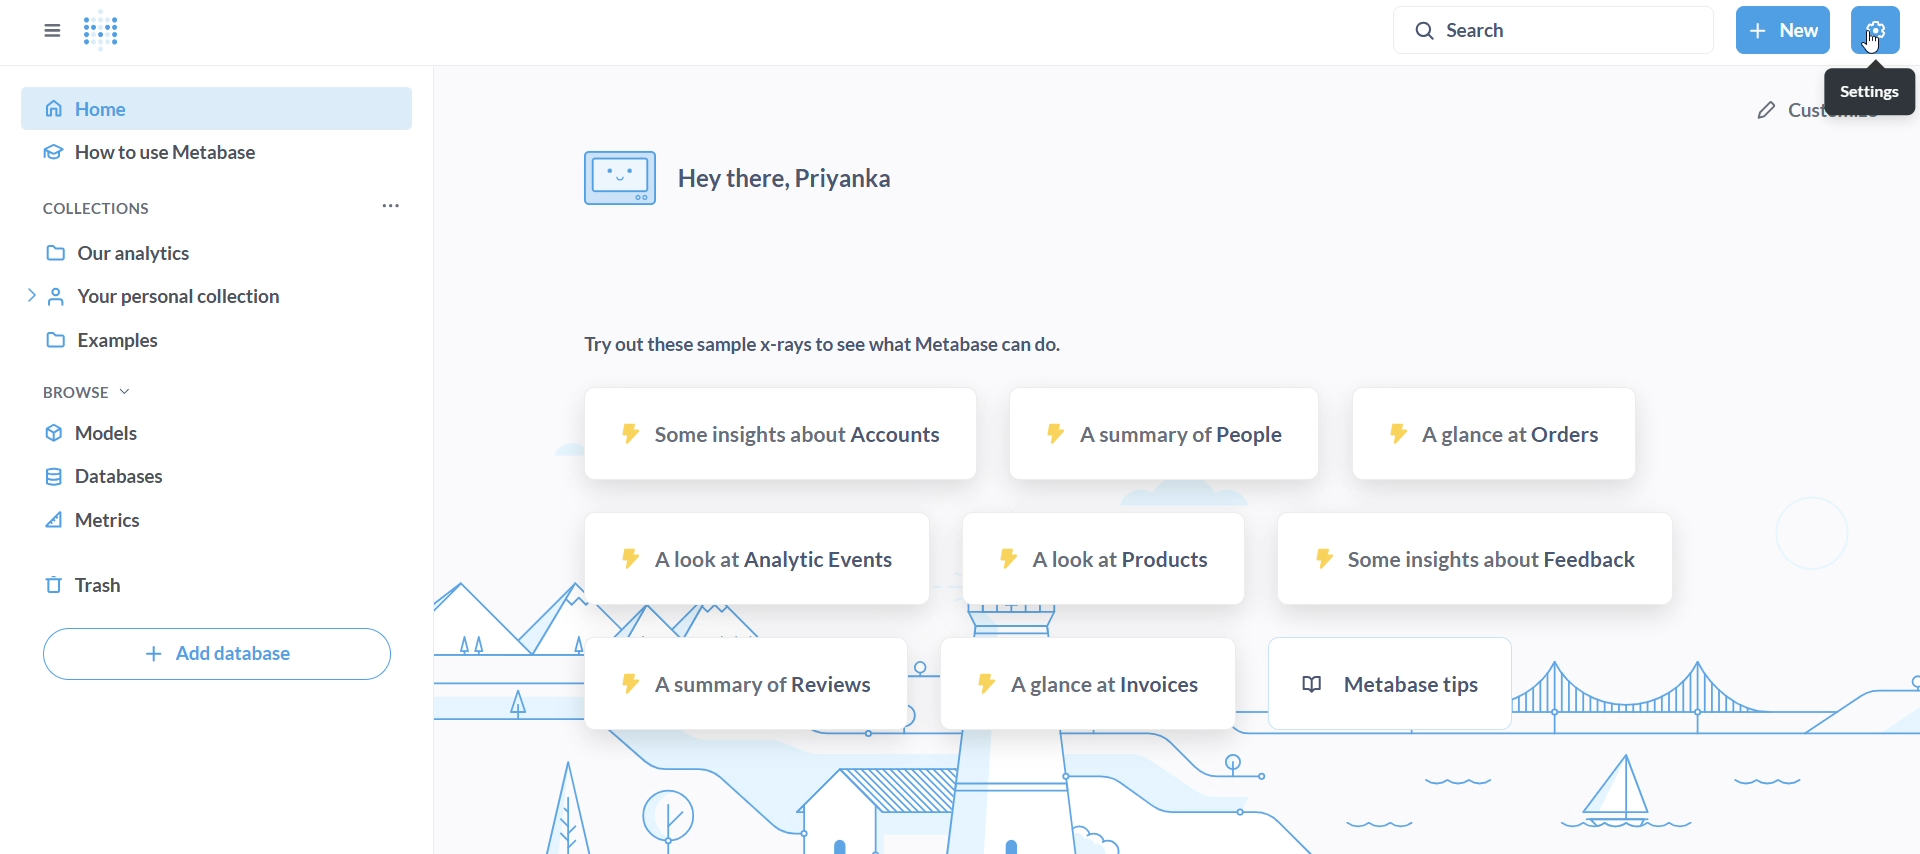 This screenshot has width=1920, height=854. Describe the element at coordinates (212, 657) in the screenshot. I see `add database` at that location.